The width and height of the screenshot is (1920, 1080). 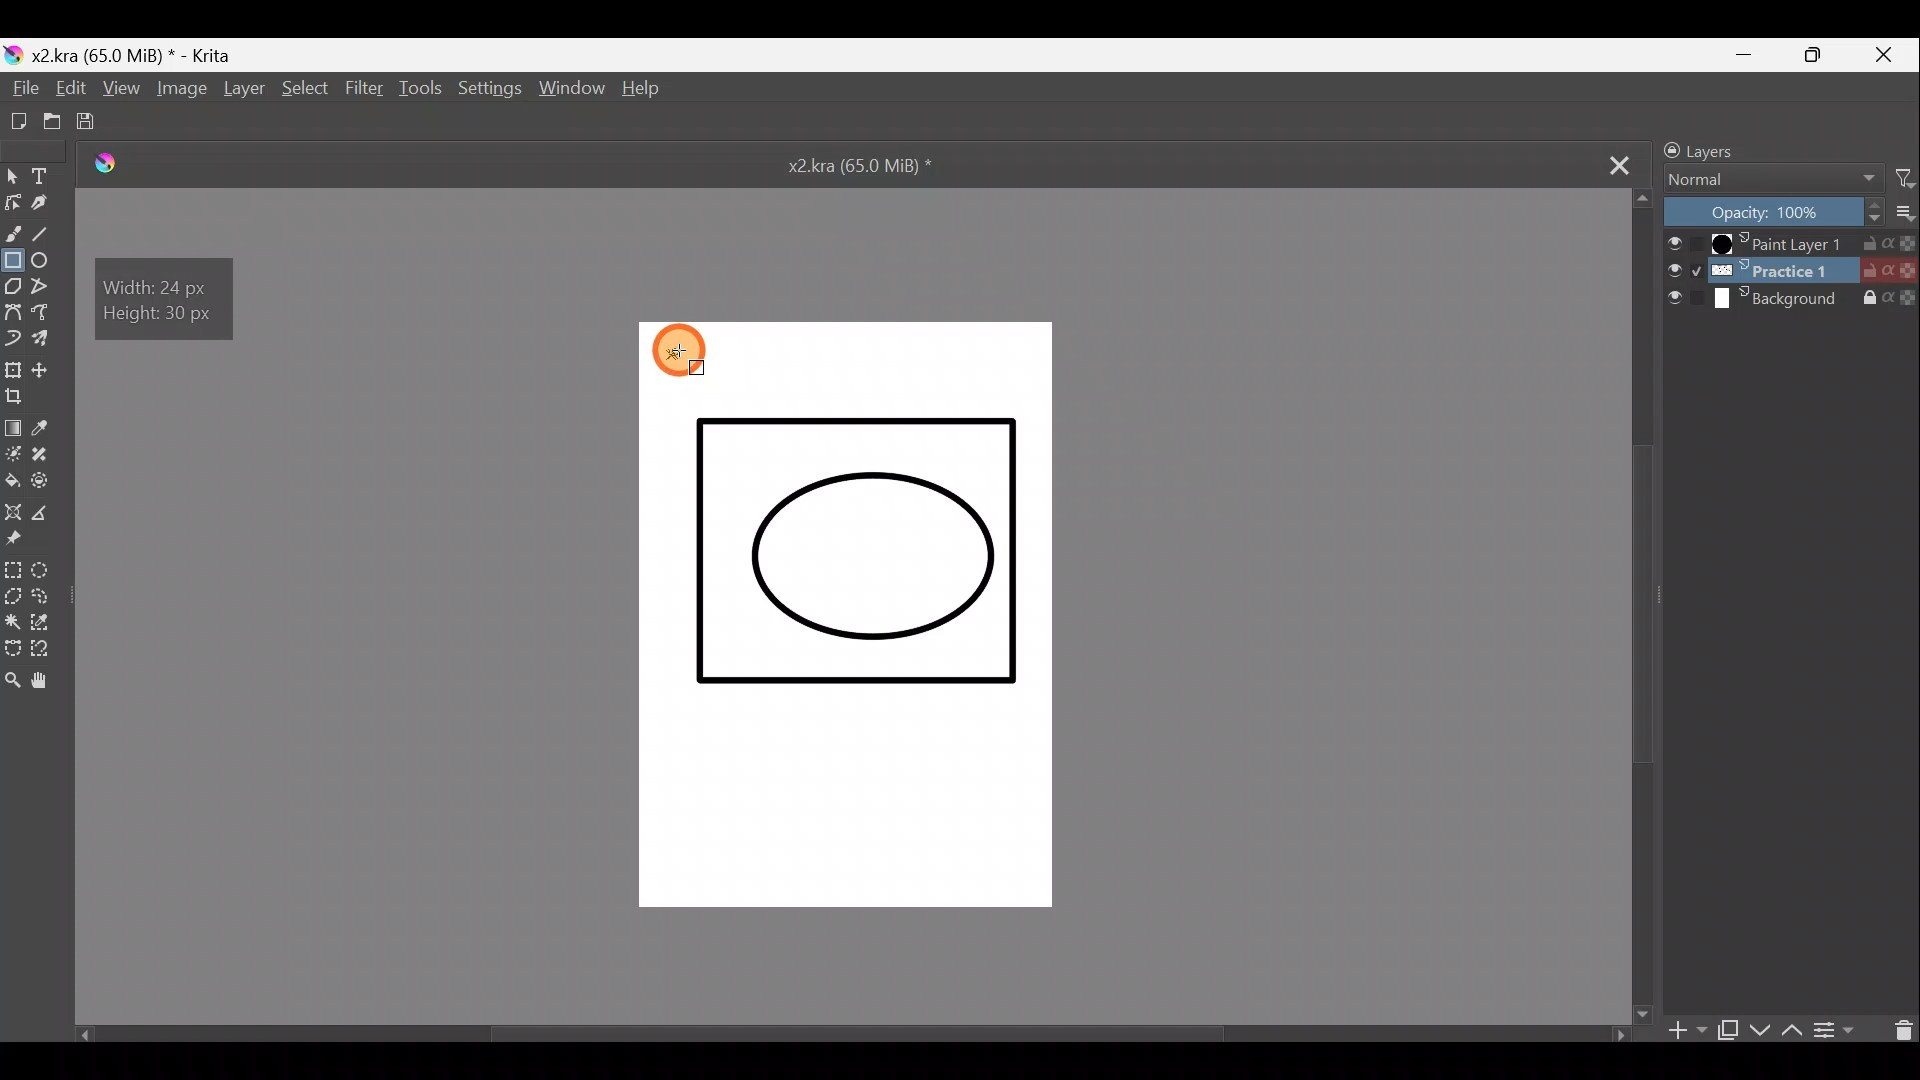 I want to click on Lock/unlock docker, so click(x=1663, y=147).